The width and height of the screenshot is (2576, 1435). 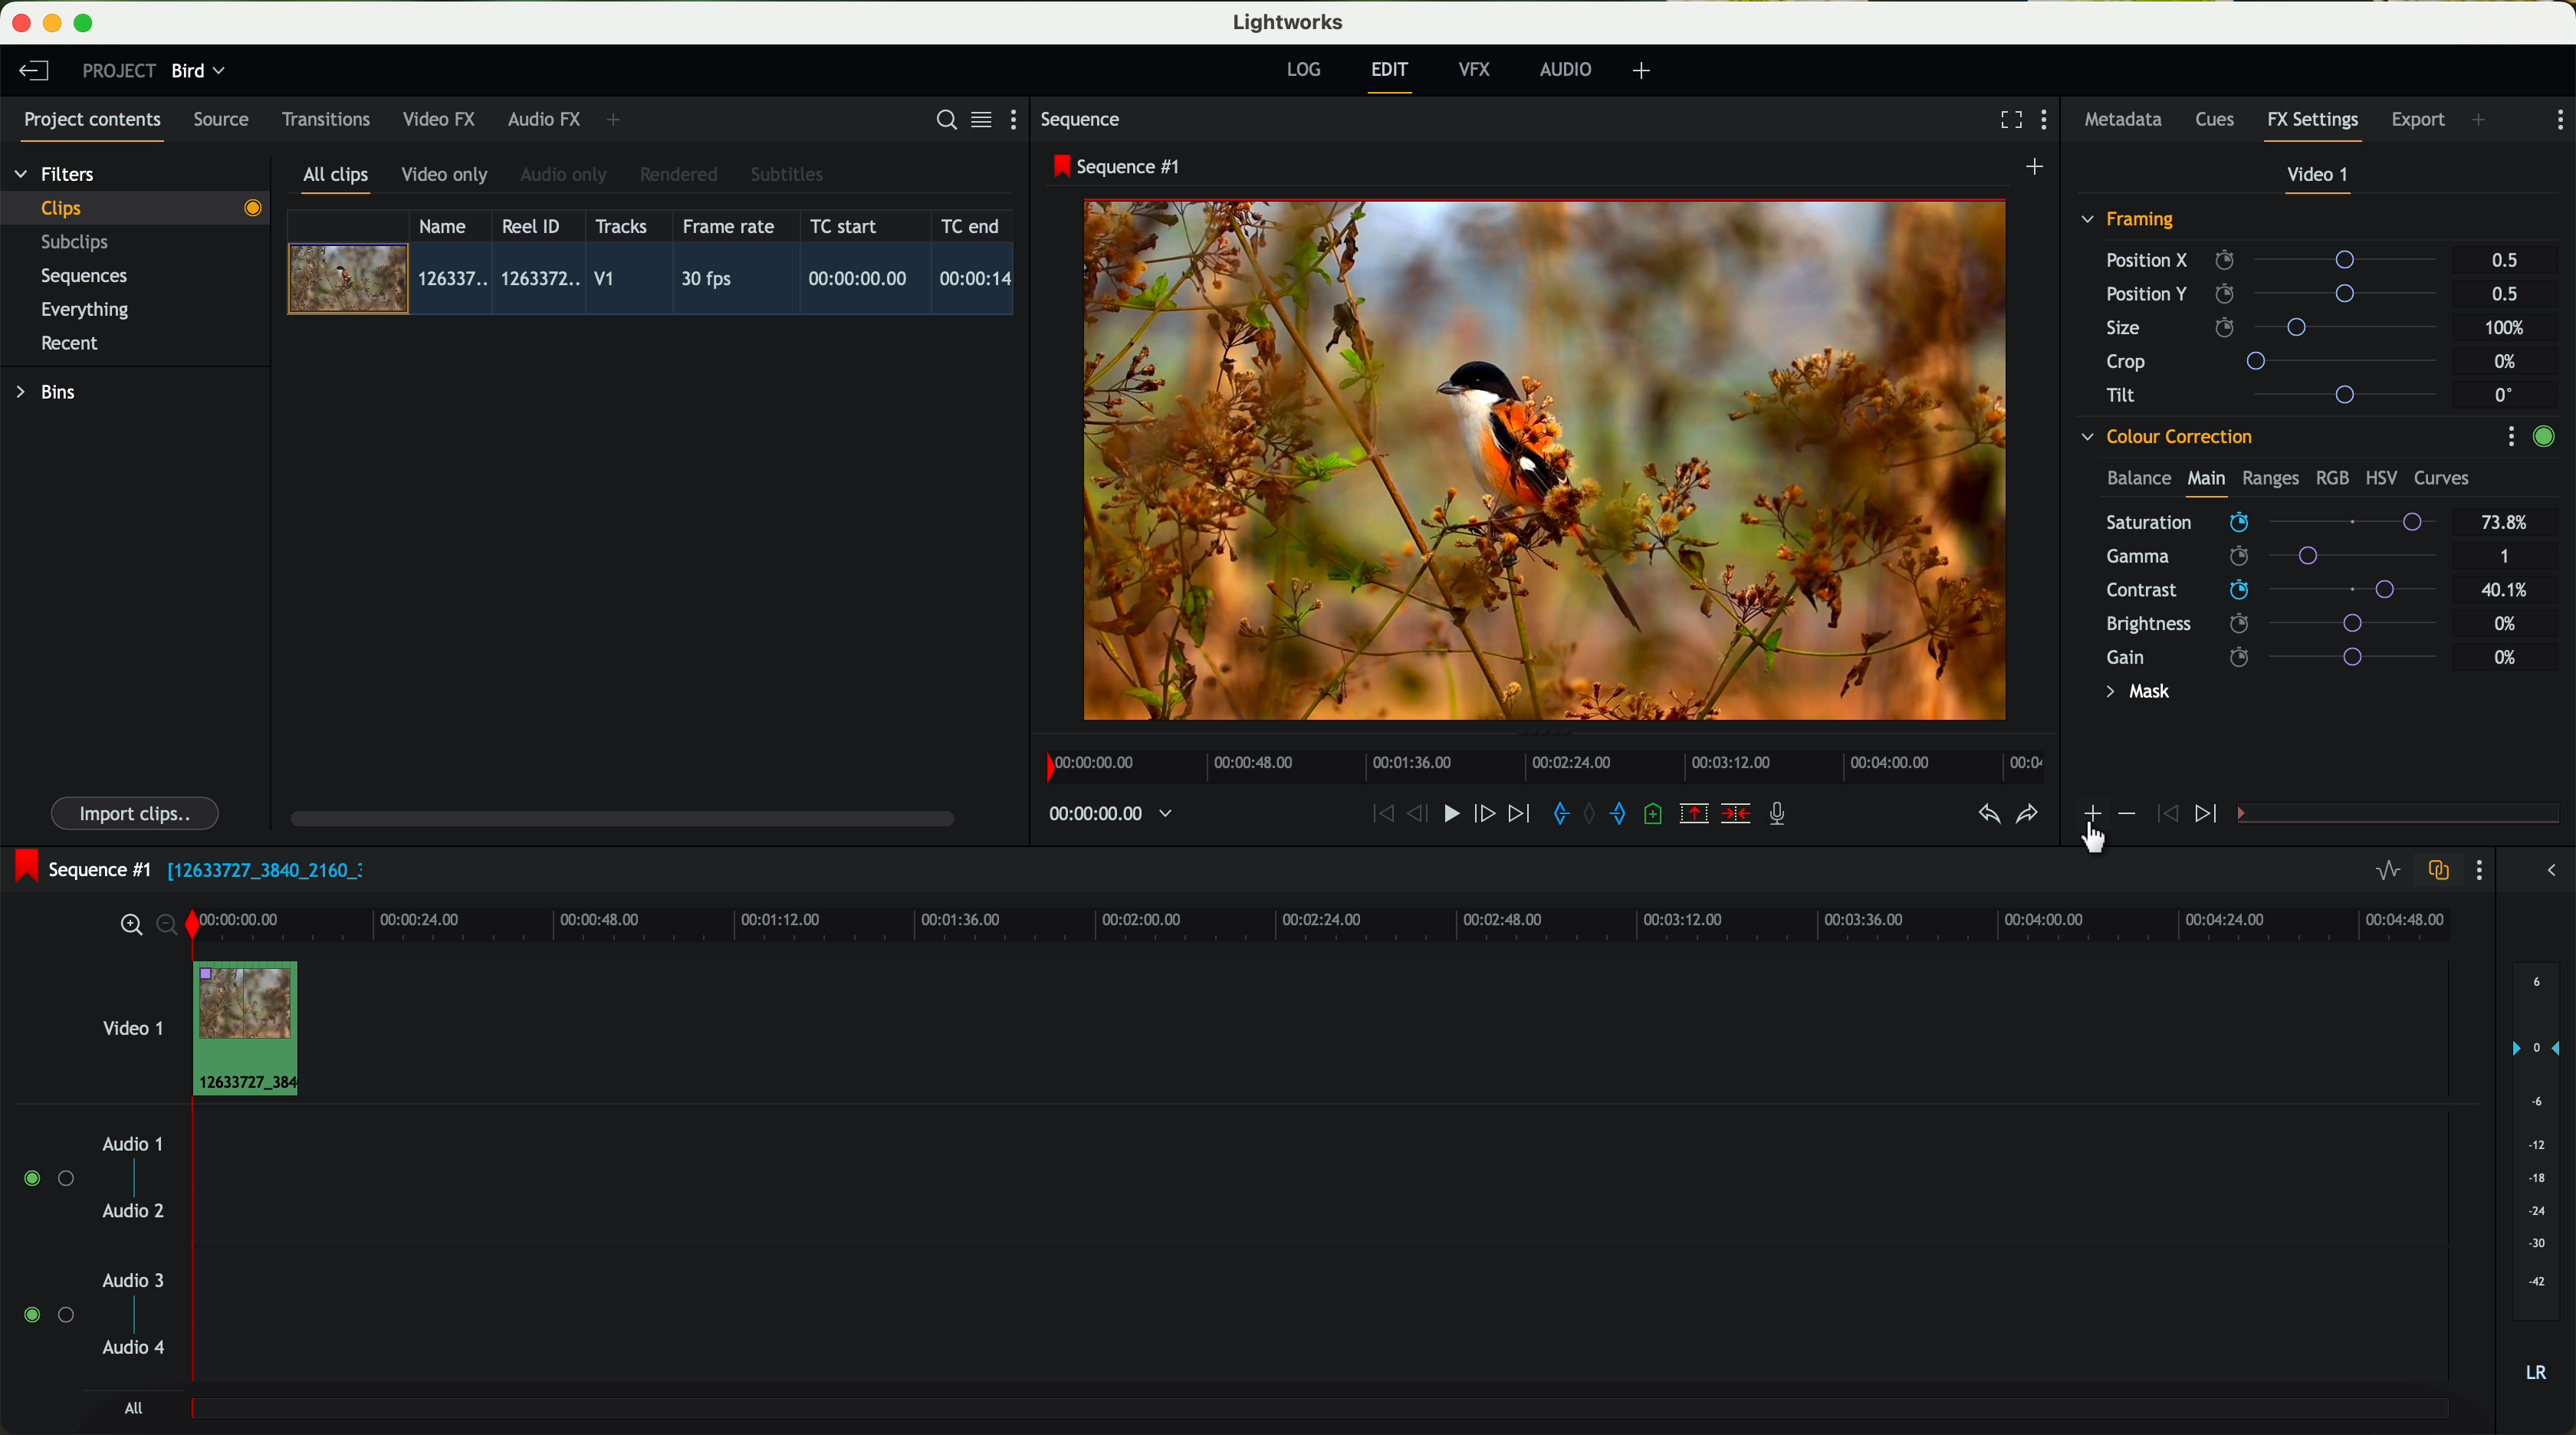 I want to click on size, so click(x=2277, y=328).